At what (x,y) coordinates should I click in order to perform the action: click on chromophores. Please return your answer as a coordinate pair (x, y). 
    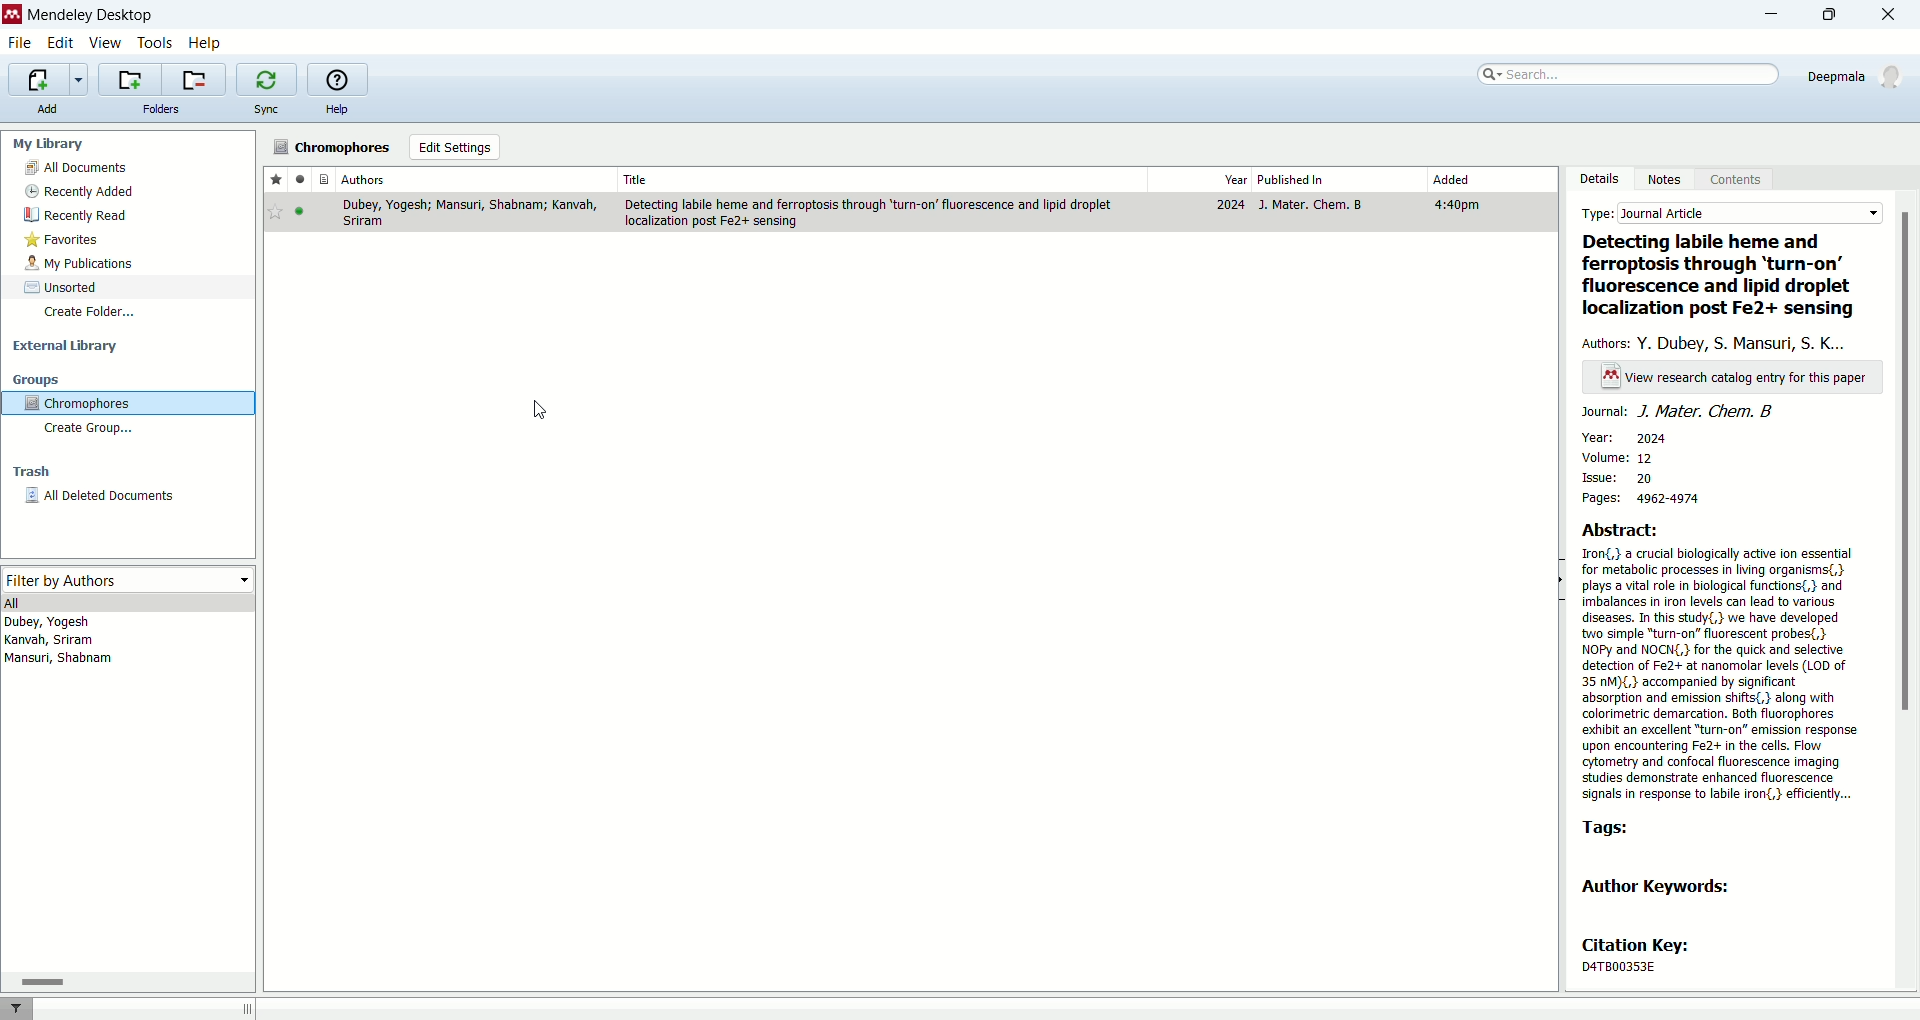
    Looking at the image, I should click on (127, 406).